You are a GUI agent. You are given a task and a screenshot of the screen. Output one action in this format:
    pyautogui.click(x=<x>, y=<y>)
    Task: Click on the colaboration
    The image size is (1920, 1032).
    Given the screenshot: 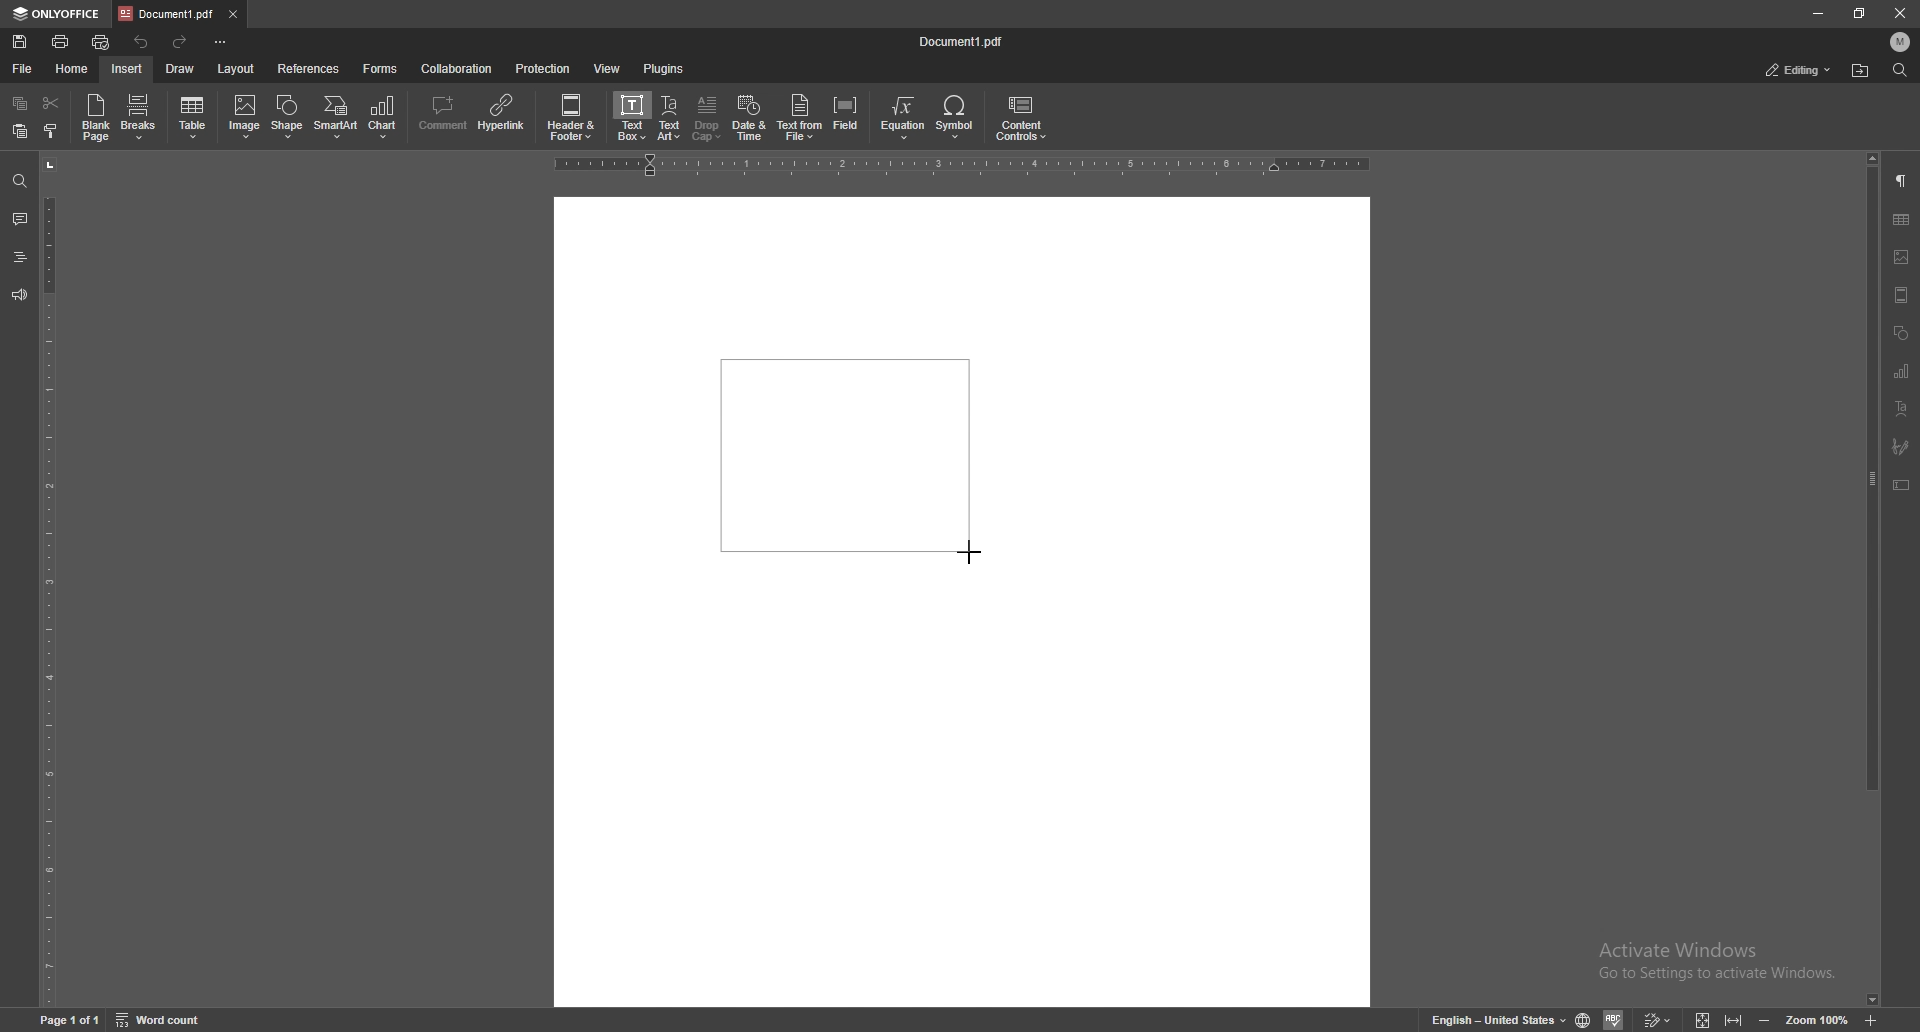 What is the action you would take?
    pyautogui.click(x=458, y=68)
    